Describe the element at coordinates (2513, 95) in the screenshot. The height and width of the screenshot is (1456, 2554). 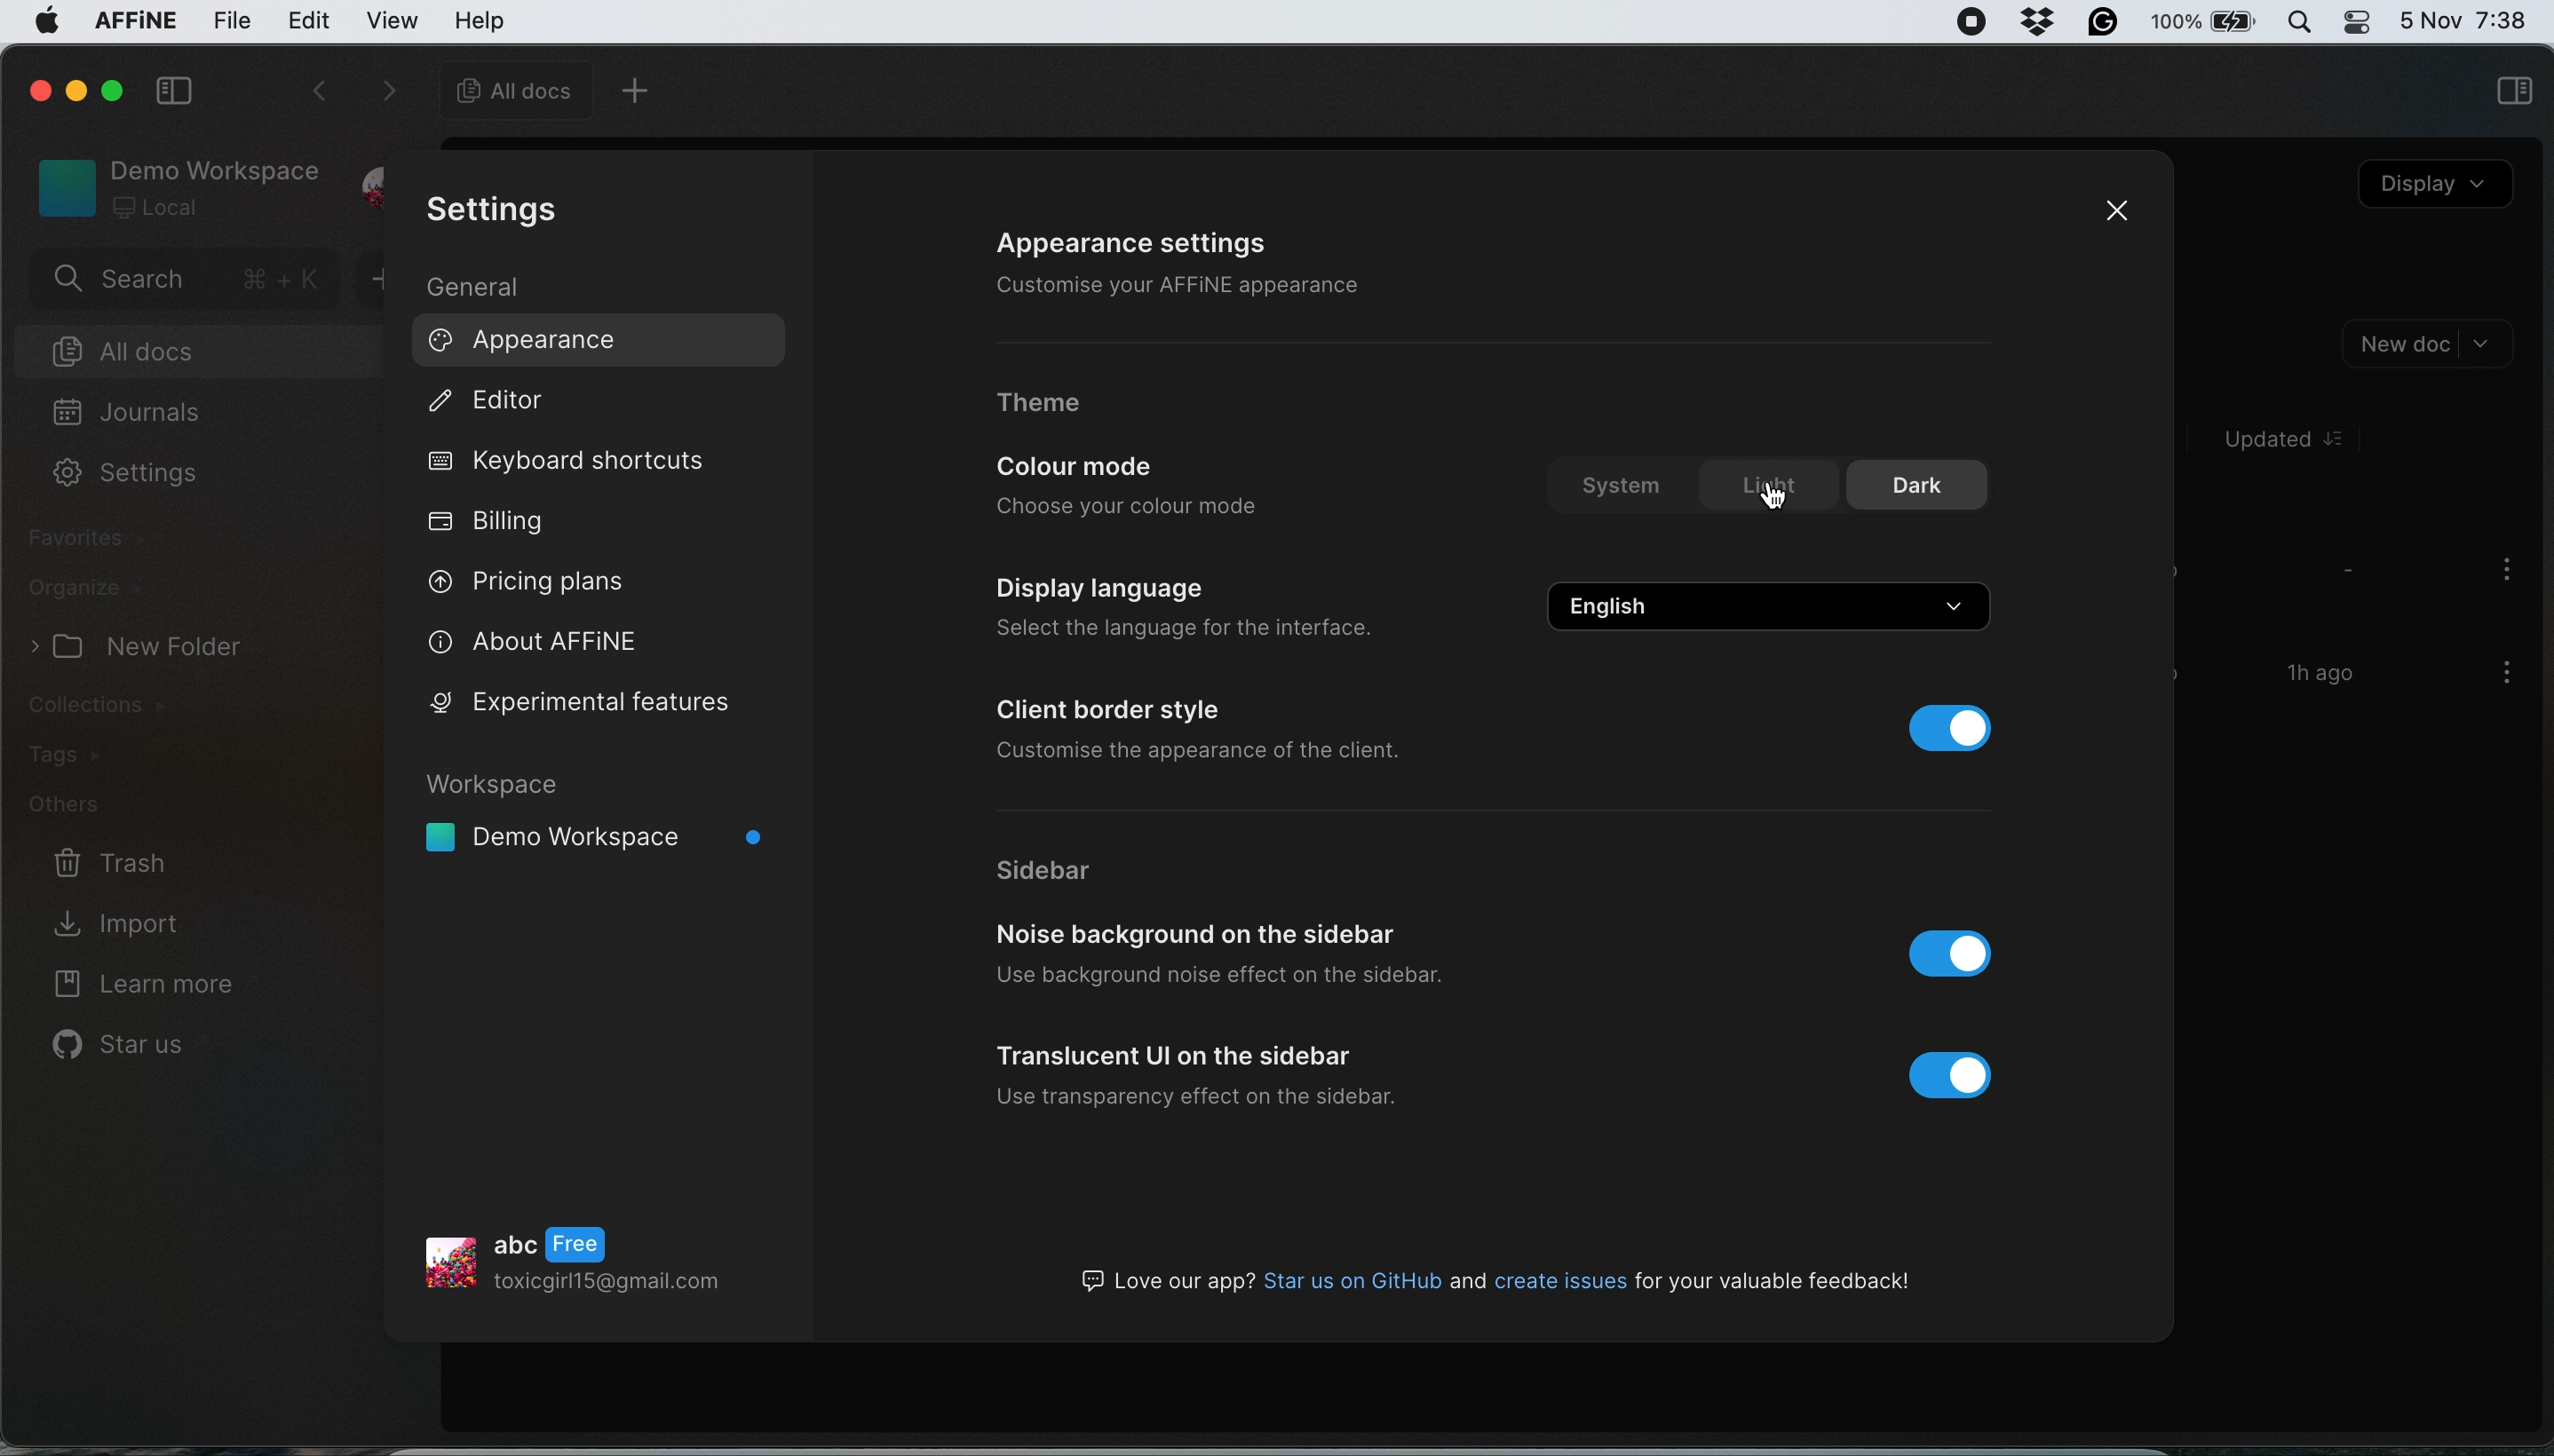
I see `sidebar` at that location.